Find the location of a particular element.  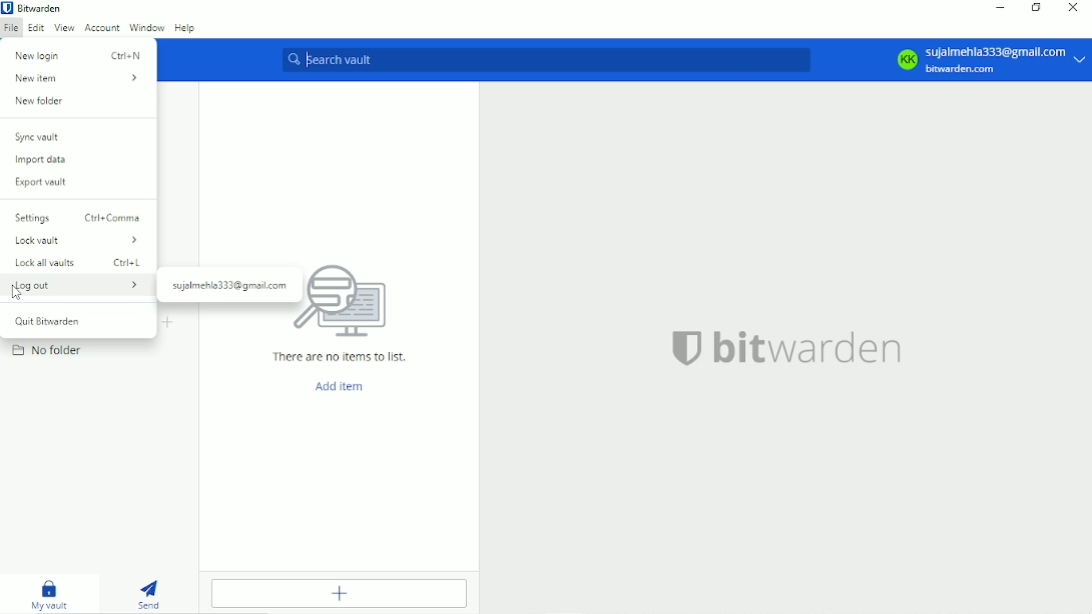

cursor is located at coordinates (17, 294).